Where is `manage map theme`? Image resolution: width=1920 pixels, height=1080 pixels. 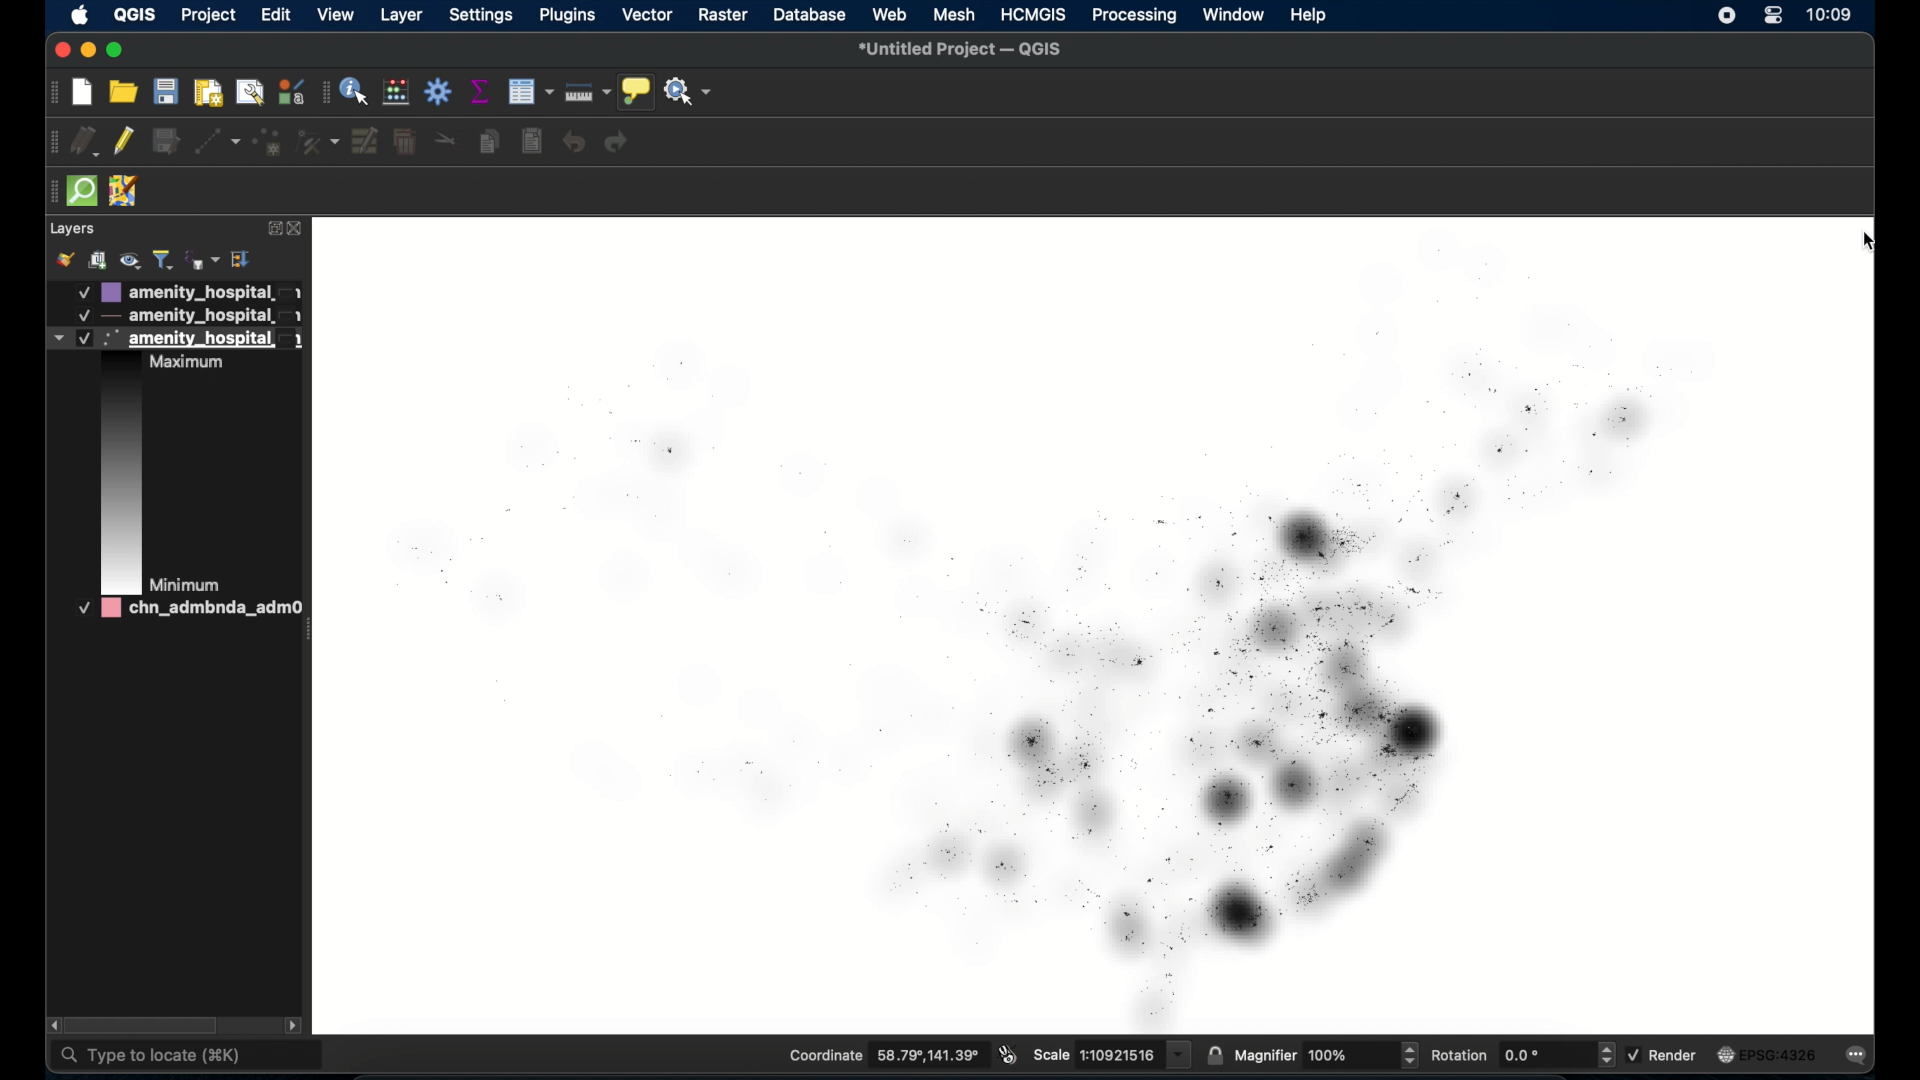 manage map theme is located at coordinates (133, 260).